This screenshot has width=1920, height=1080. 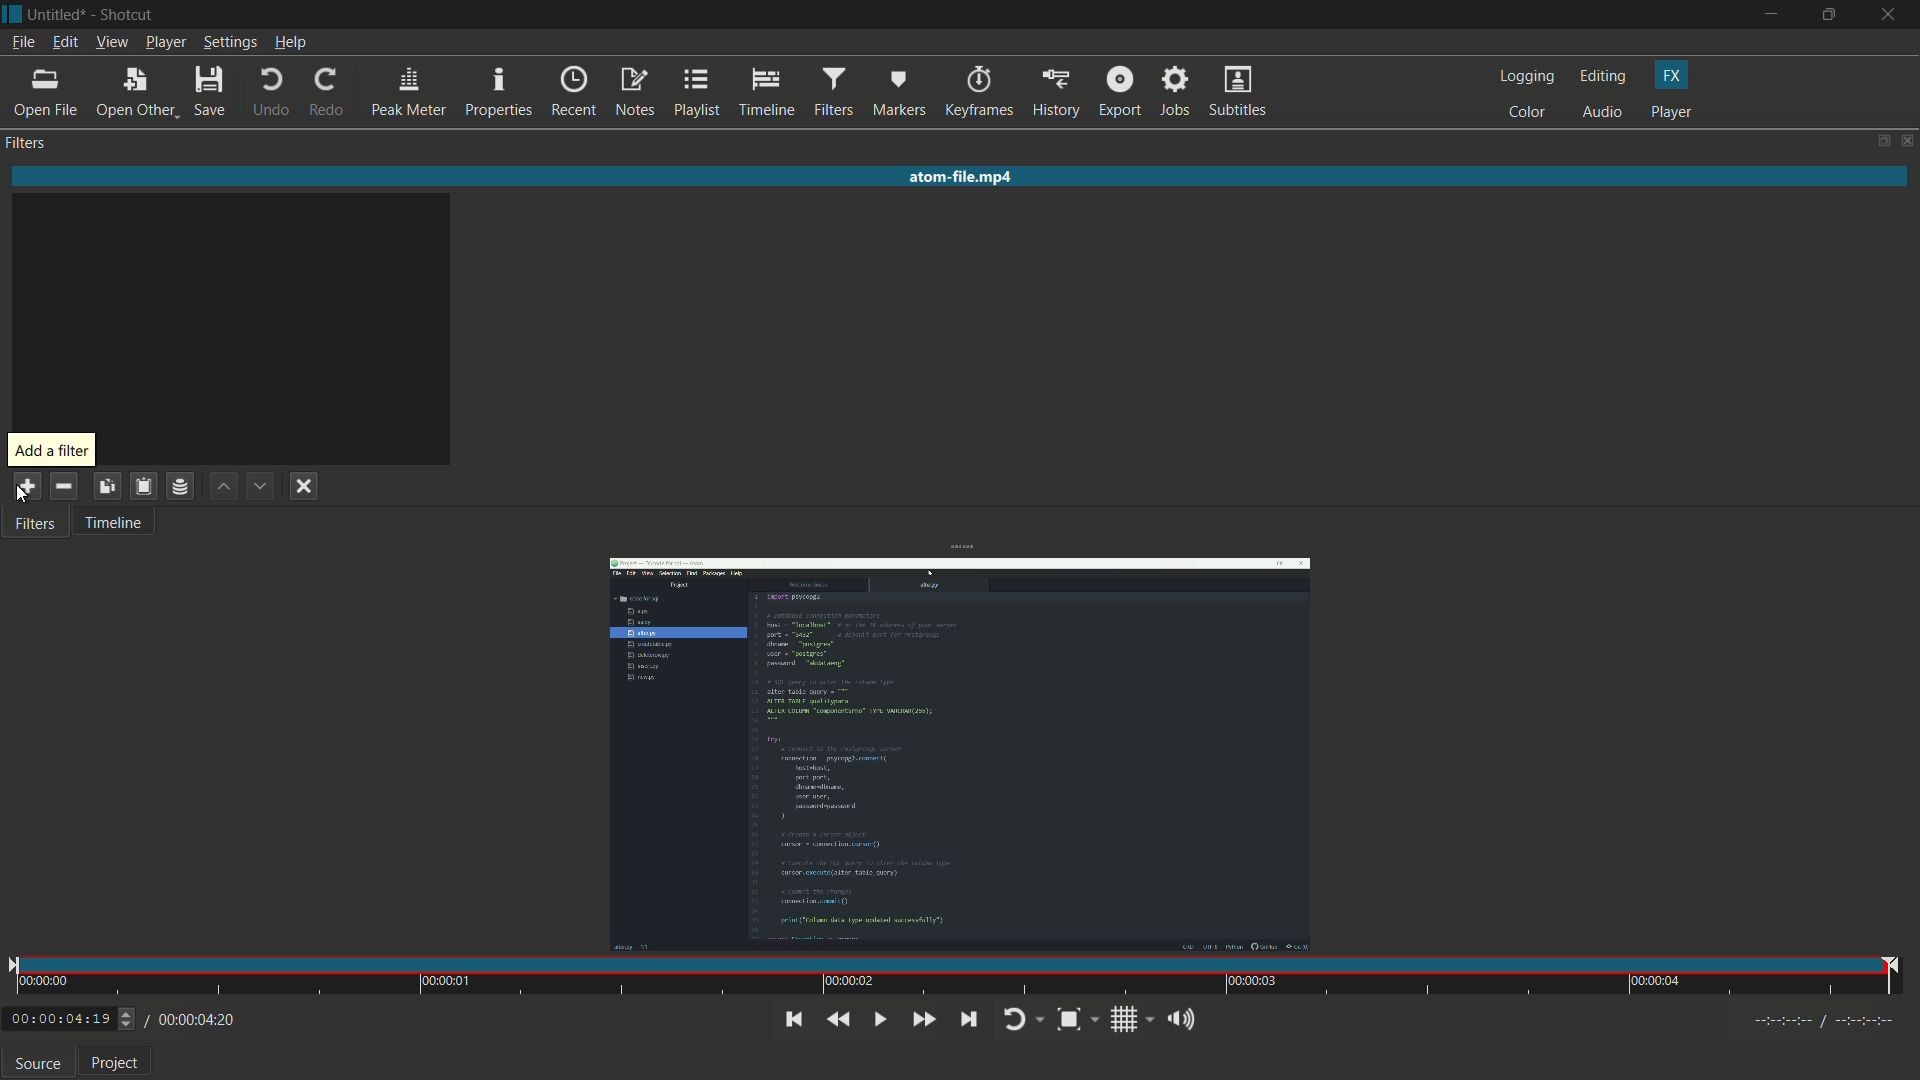 What do you see at coordinates (980, 93) in the screenshot?
I see `keyframes` at bounding box center [980, 93].